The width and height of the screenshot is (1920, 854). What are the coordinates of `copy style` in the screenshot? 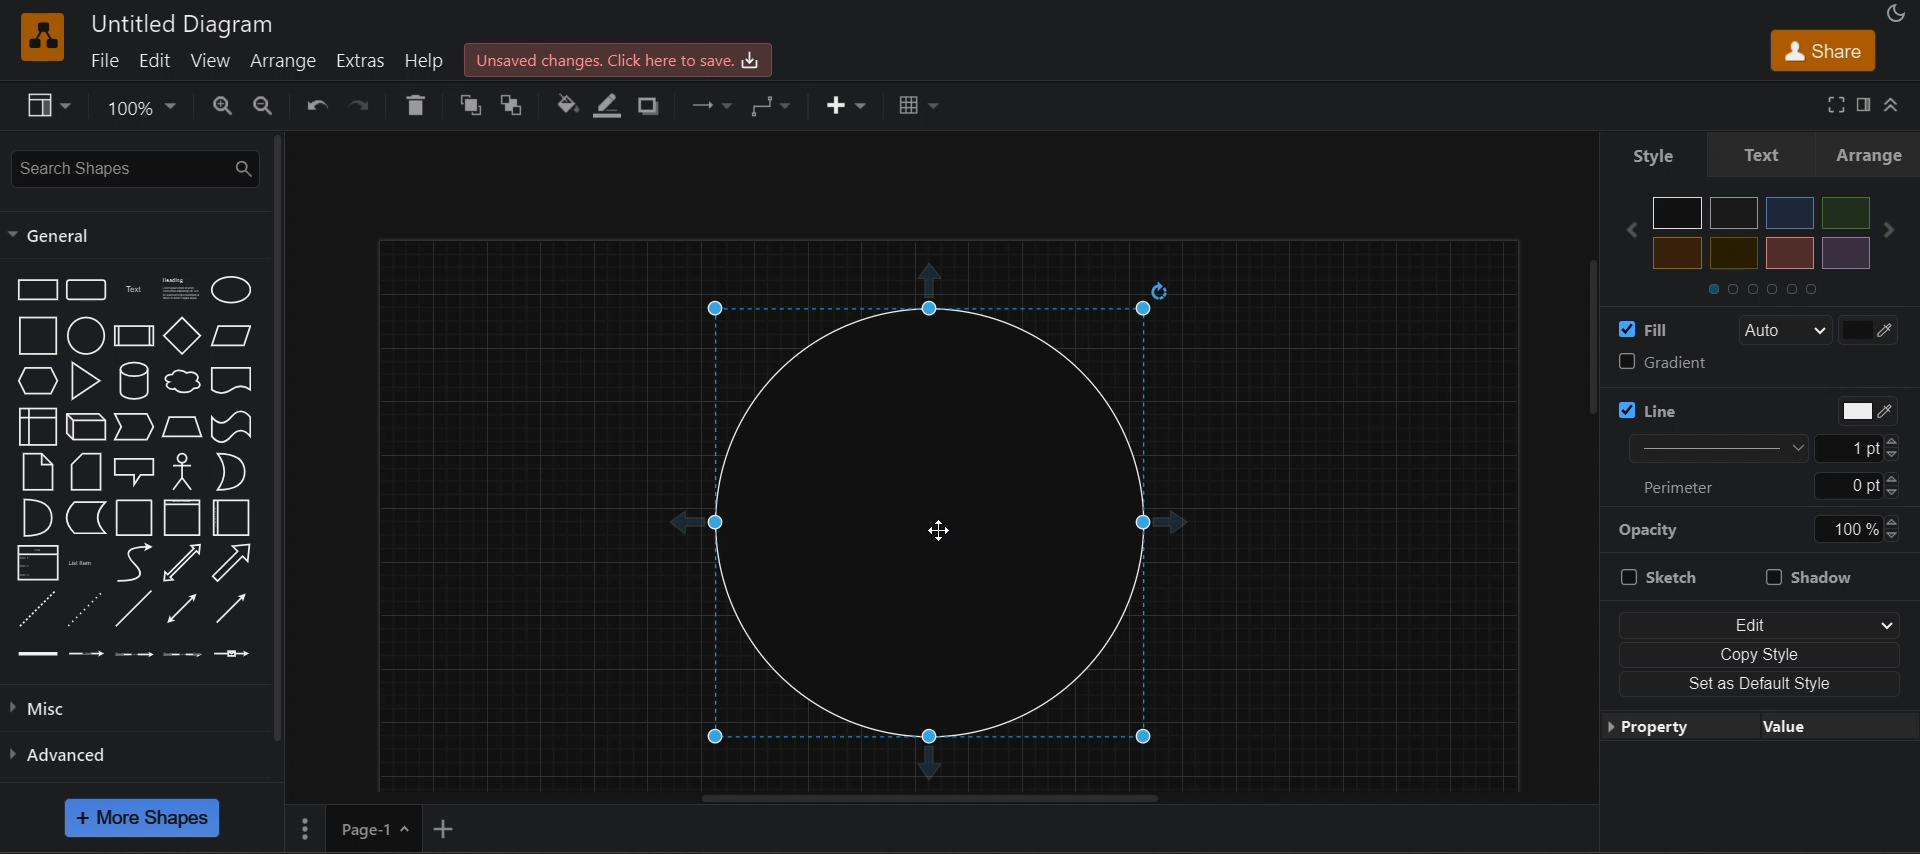 It's located at (1757, 654).